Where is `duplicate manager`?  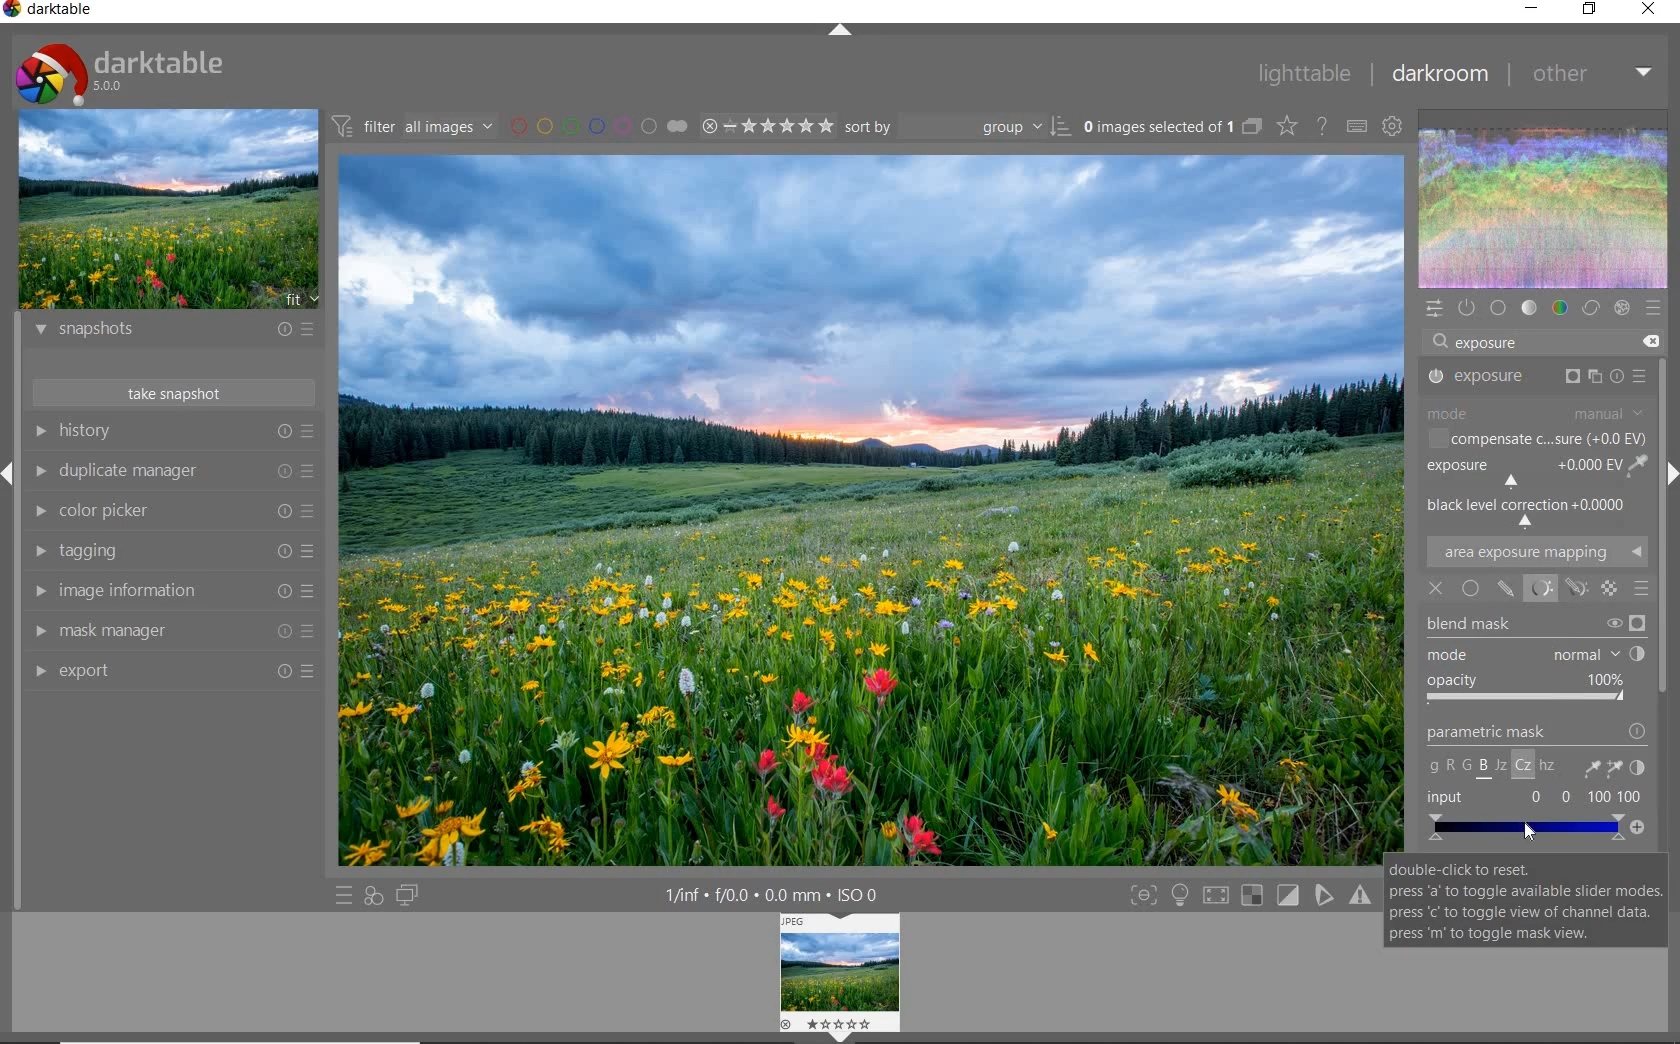 duplicate manager is located at coordinates (175, 474).